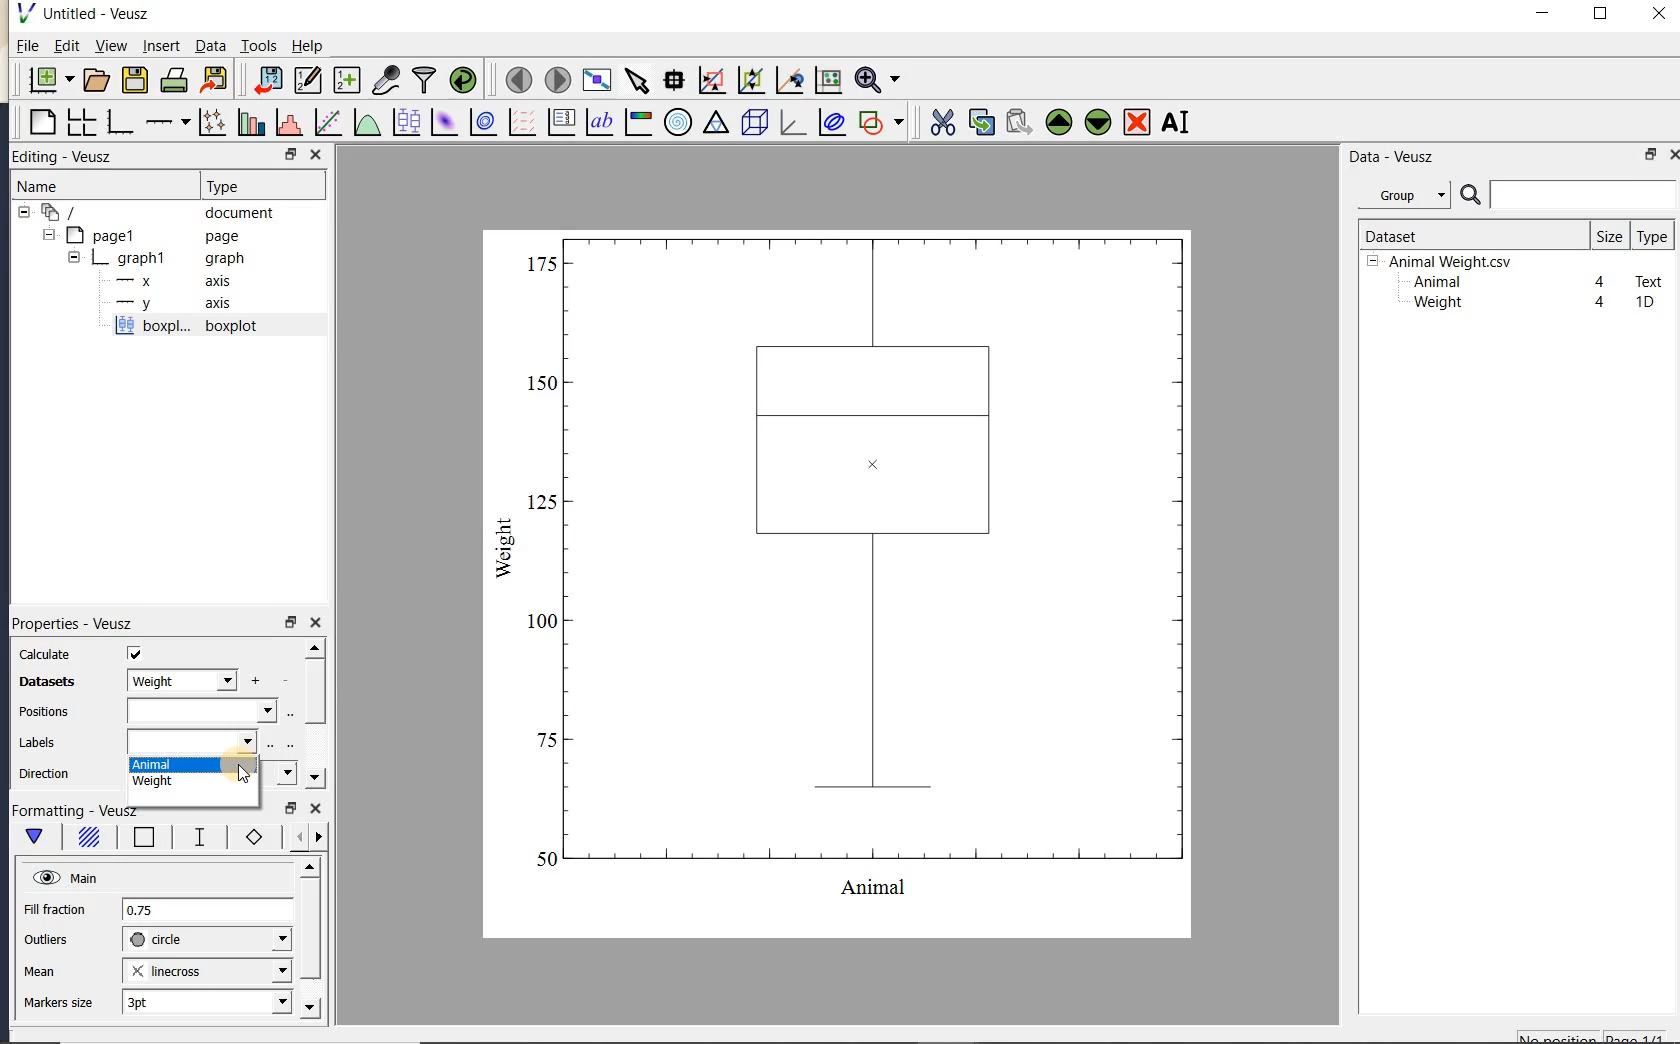  Describe the element at coordinates (214, 122) in the screenshot. I see `plot points with lines and errorbars` at that location.